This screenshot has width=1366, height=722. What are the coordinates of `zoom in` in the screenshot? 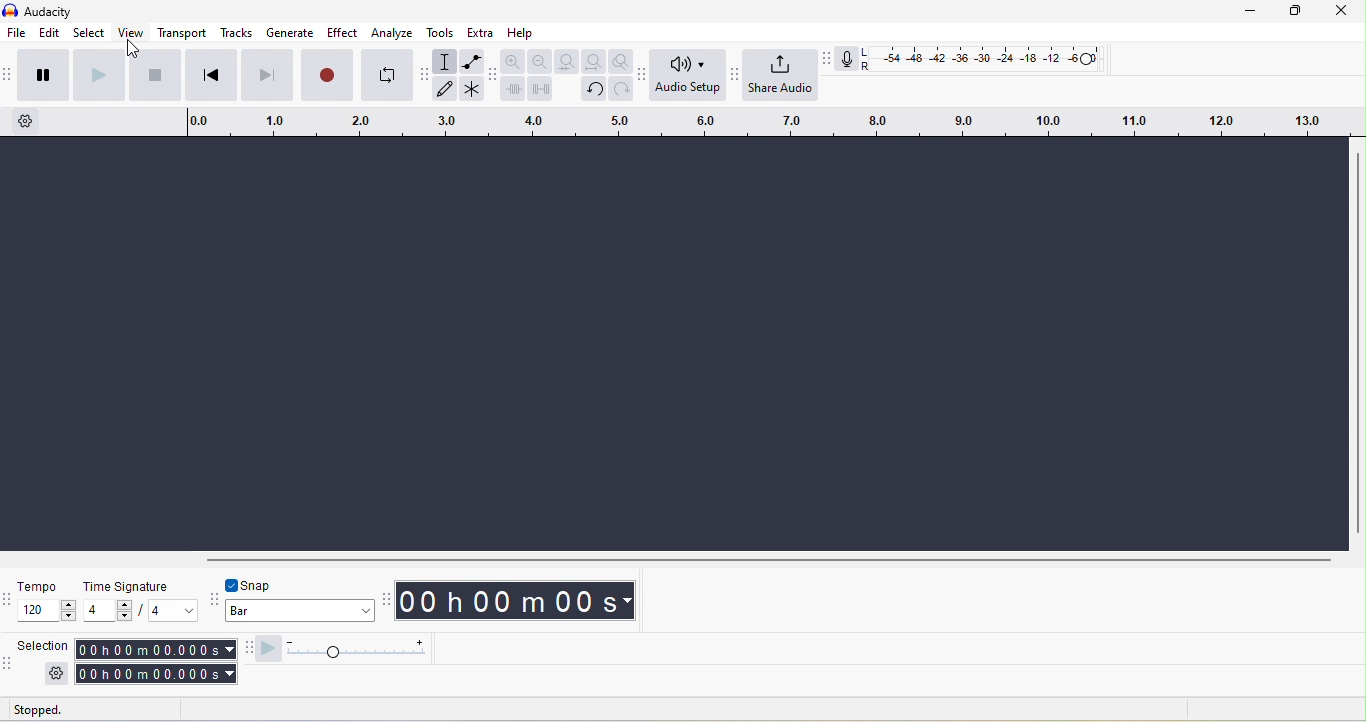 It's located at (513, 60).